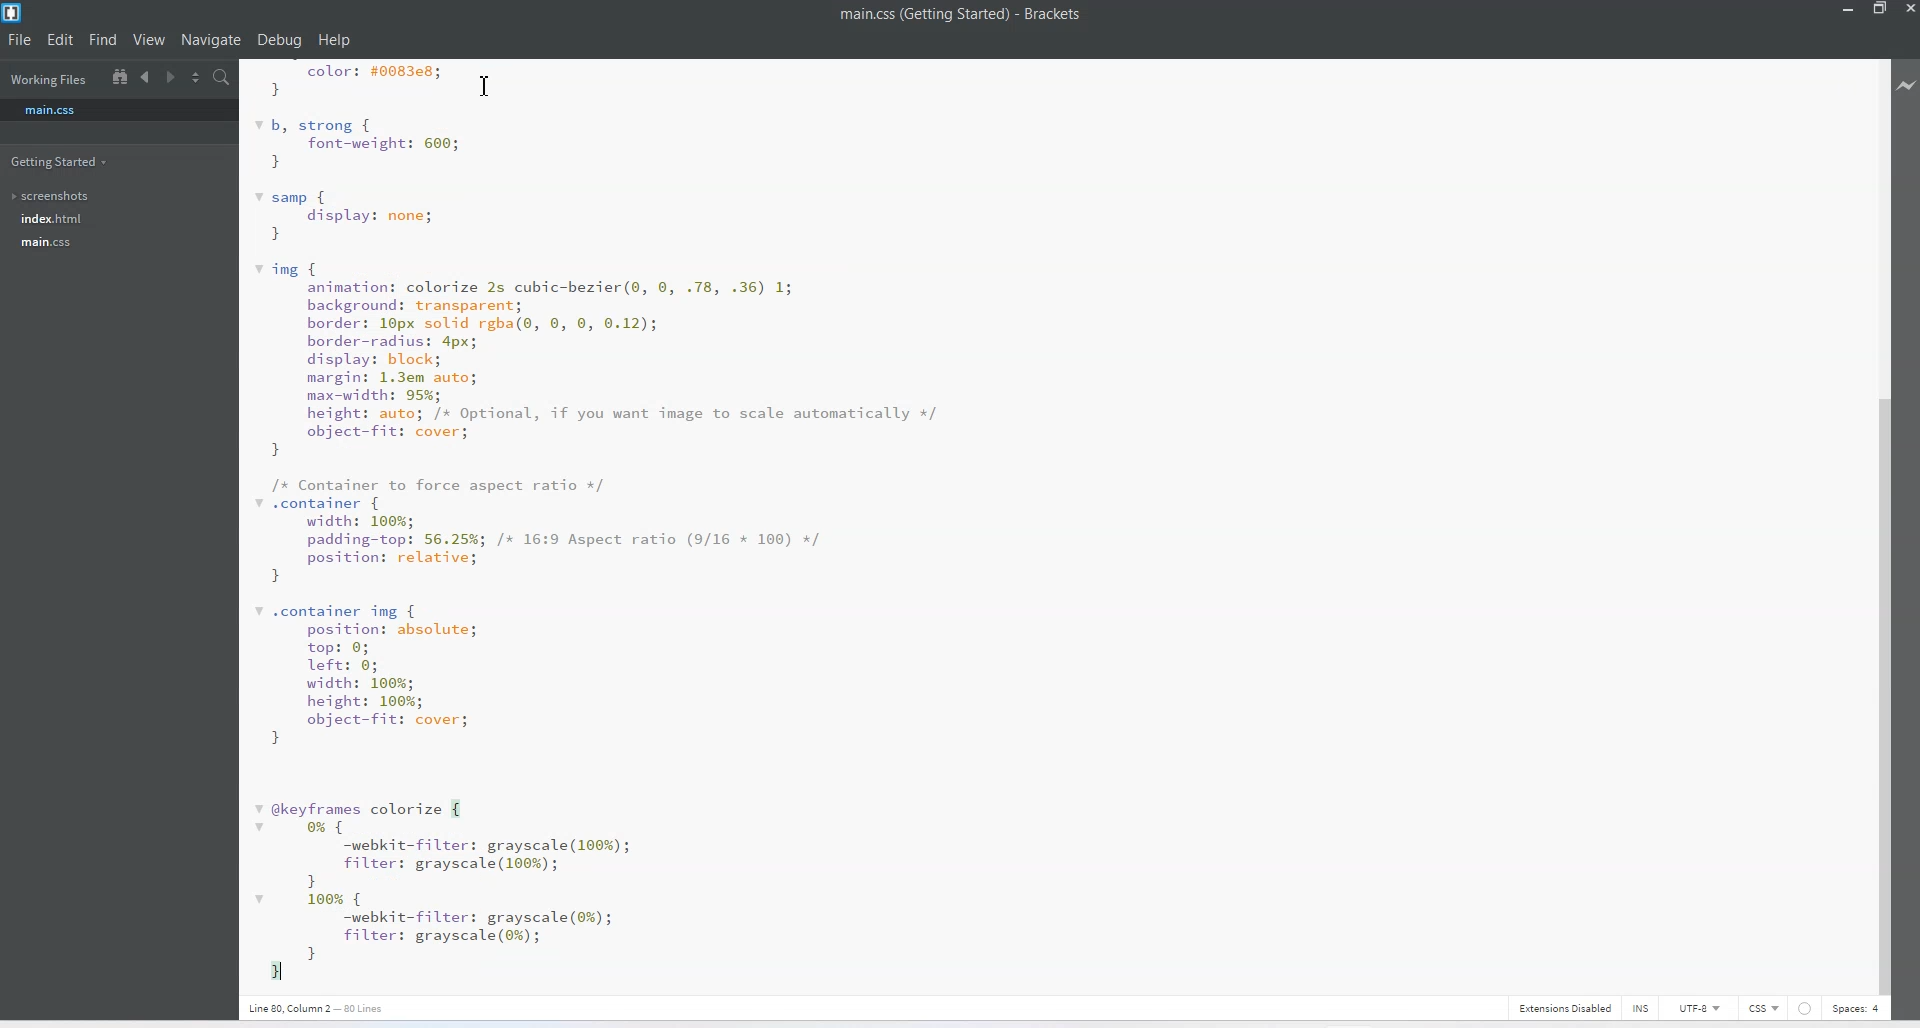  I want to click on INS, so click(1640, 1008).